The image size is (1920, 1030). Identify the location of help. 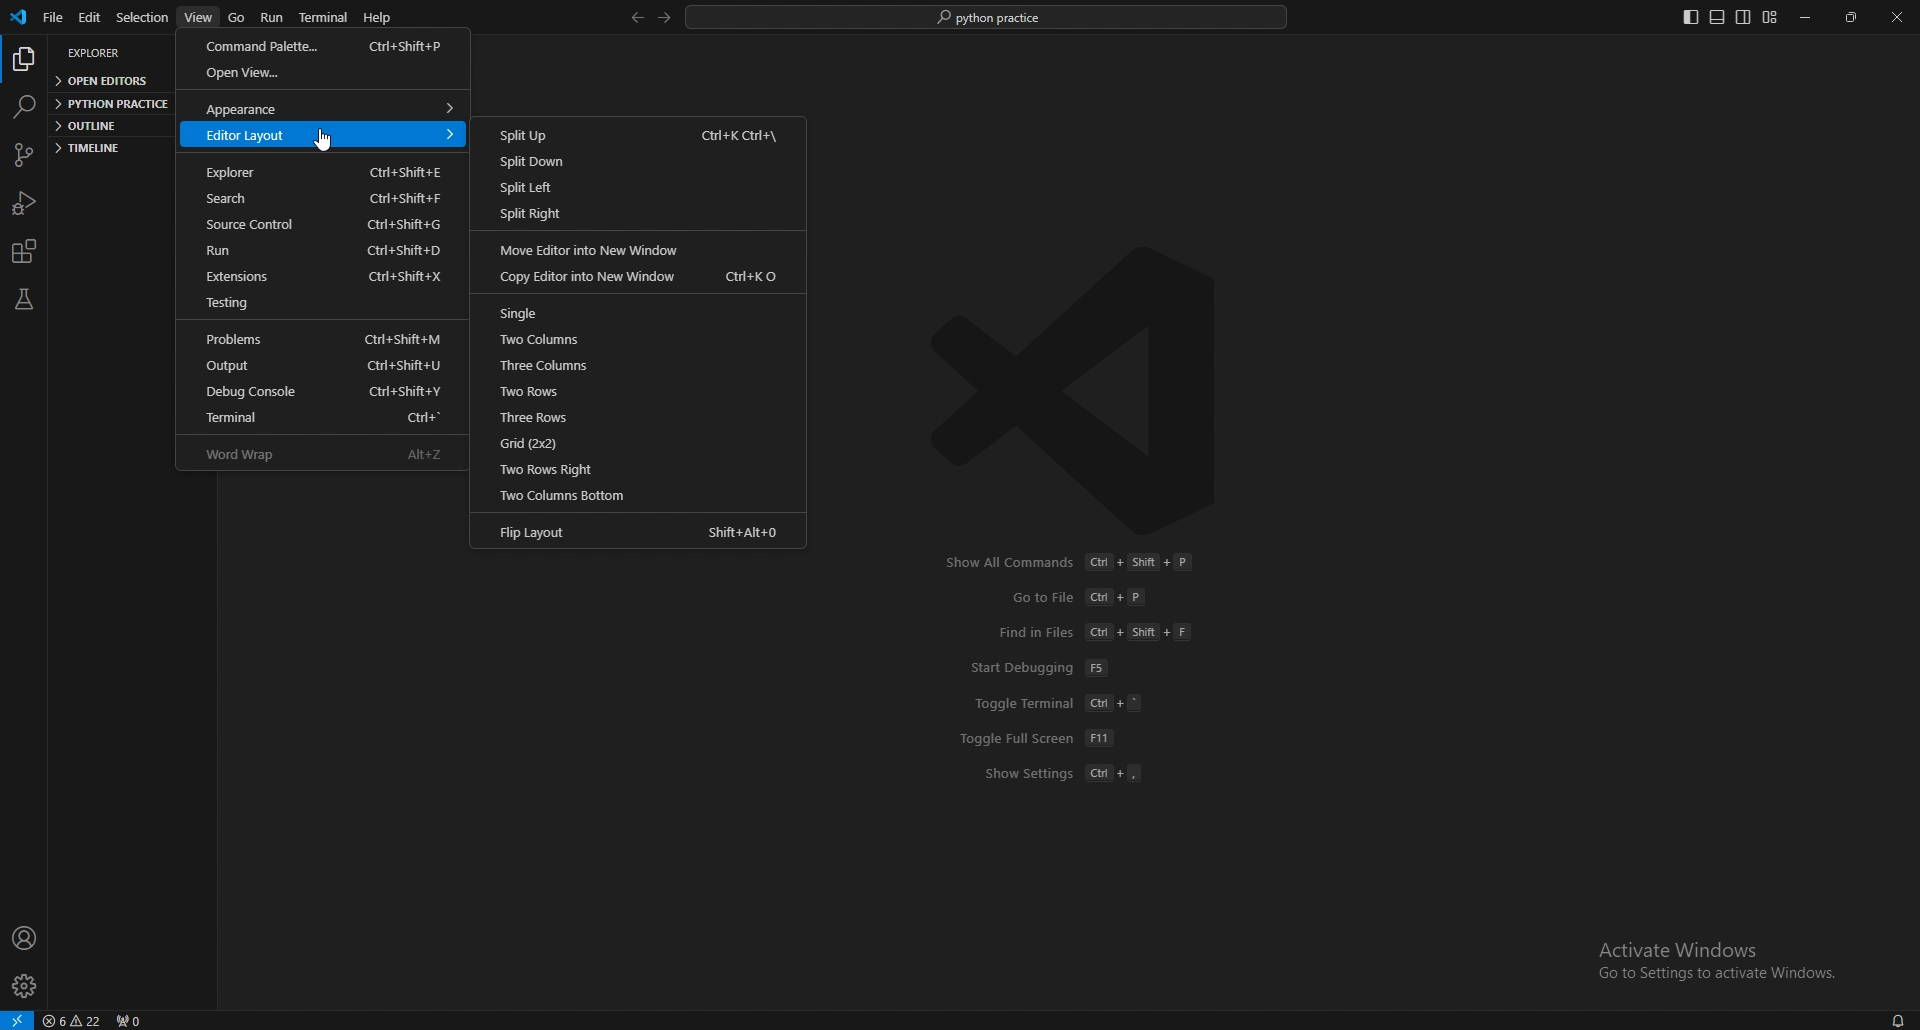
(376, 17).